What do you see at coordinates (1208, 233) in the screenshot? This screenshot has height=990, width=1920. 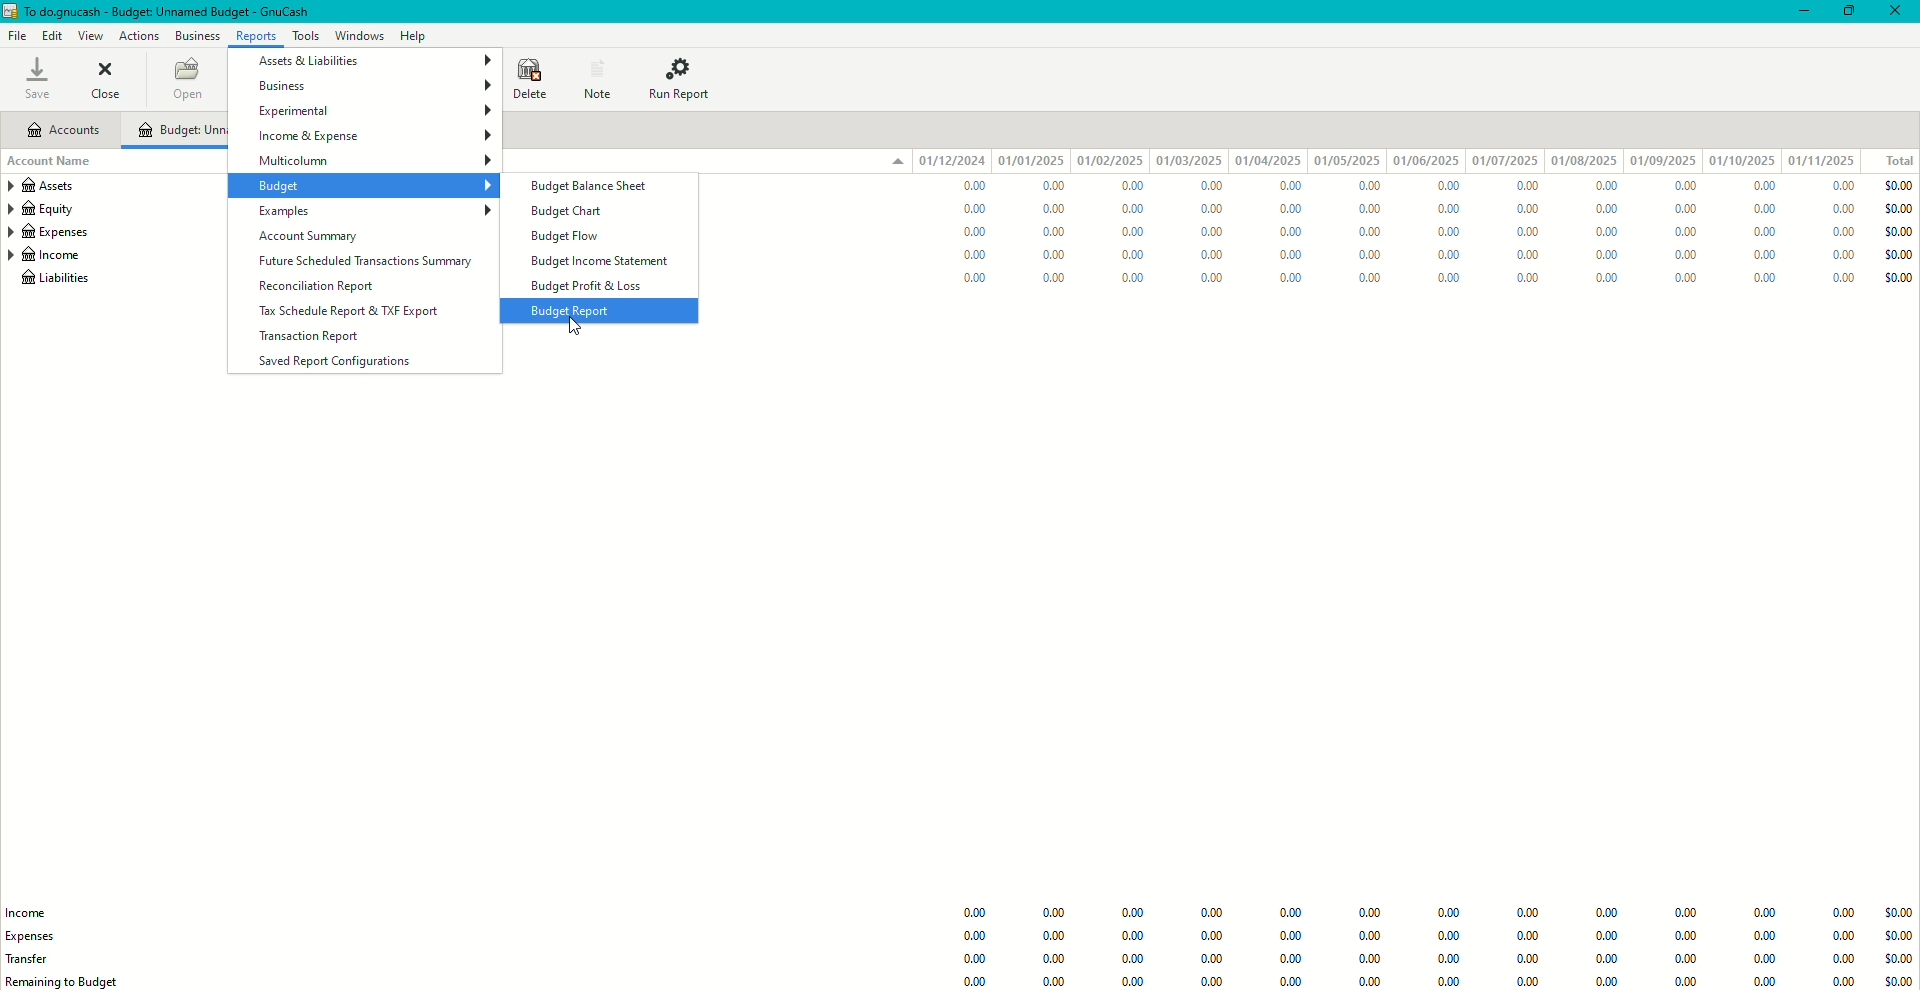 I see `0.00` at bounding box center [1208, 233].